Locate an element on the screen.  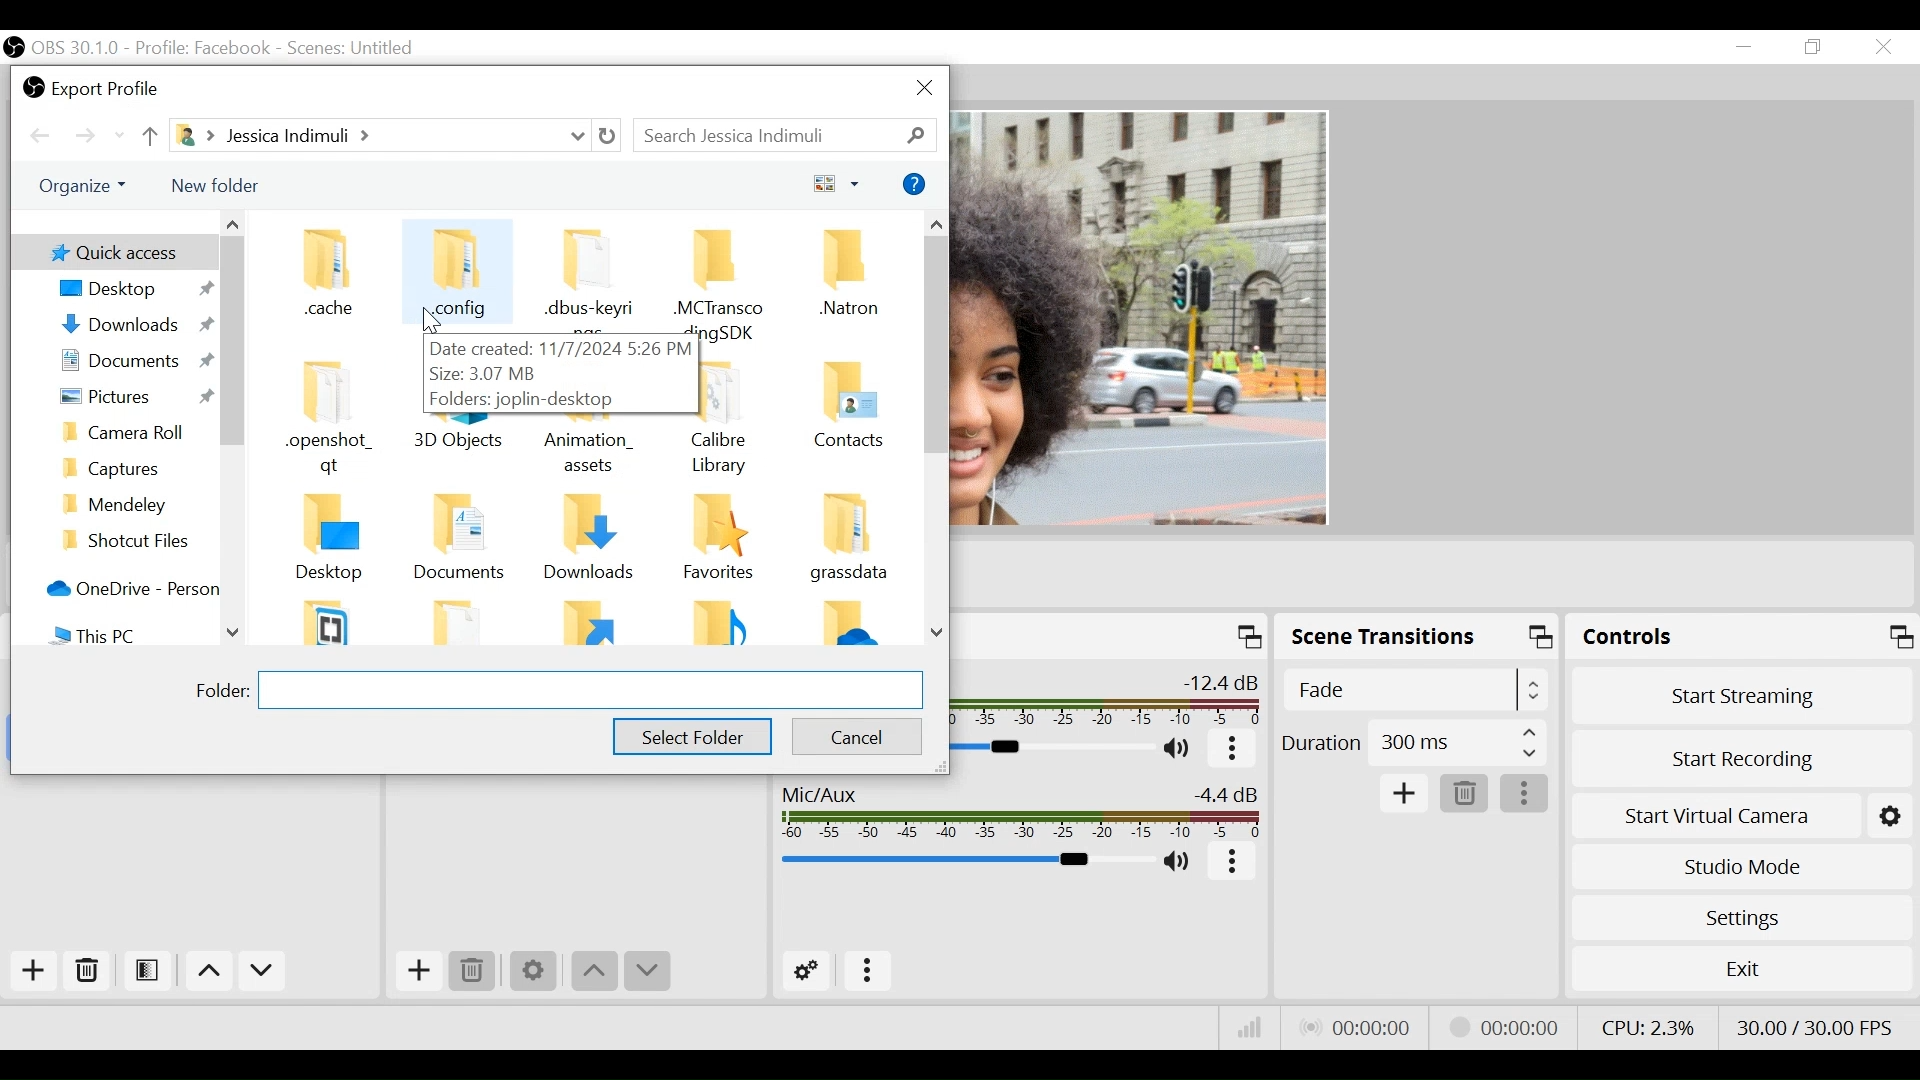
Folder is located at coordinates (592, 542).